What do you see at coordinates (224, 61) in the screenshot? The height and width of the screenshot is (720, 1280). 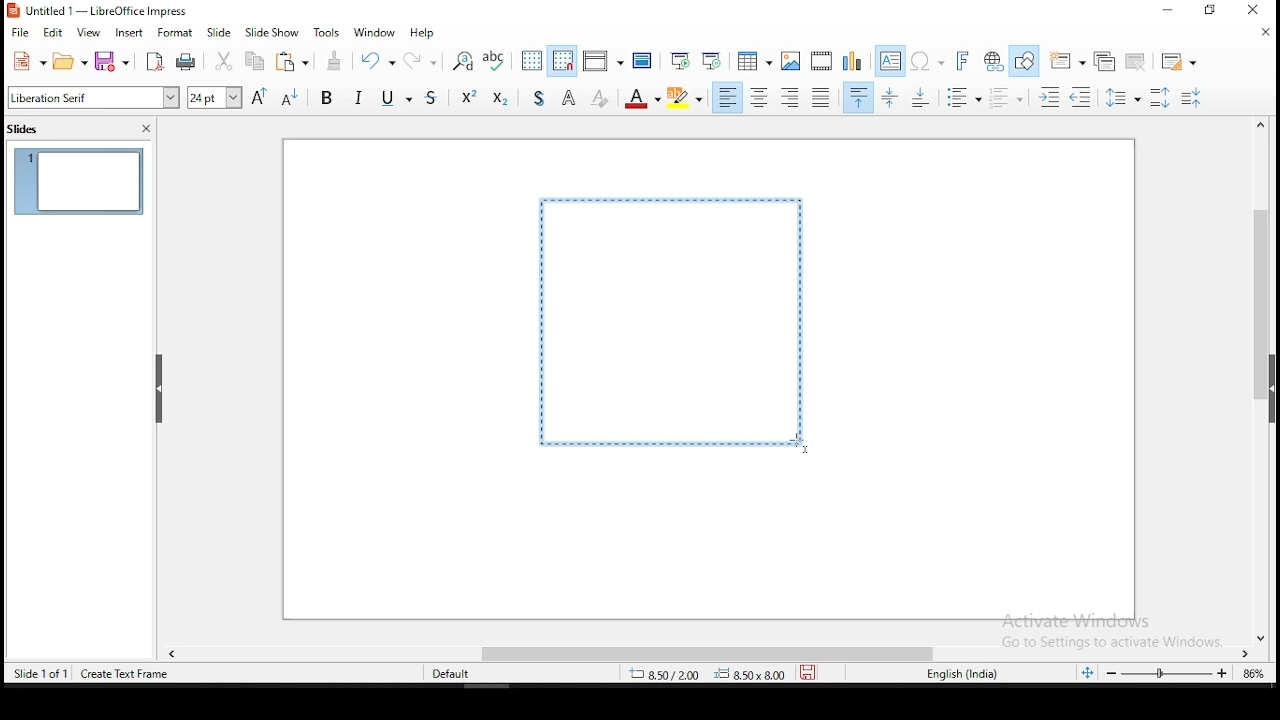 I see `cut` at bounding box center [224, 61].